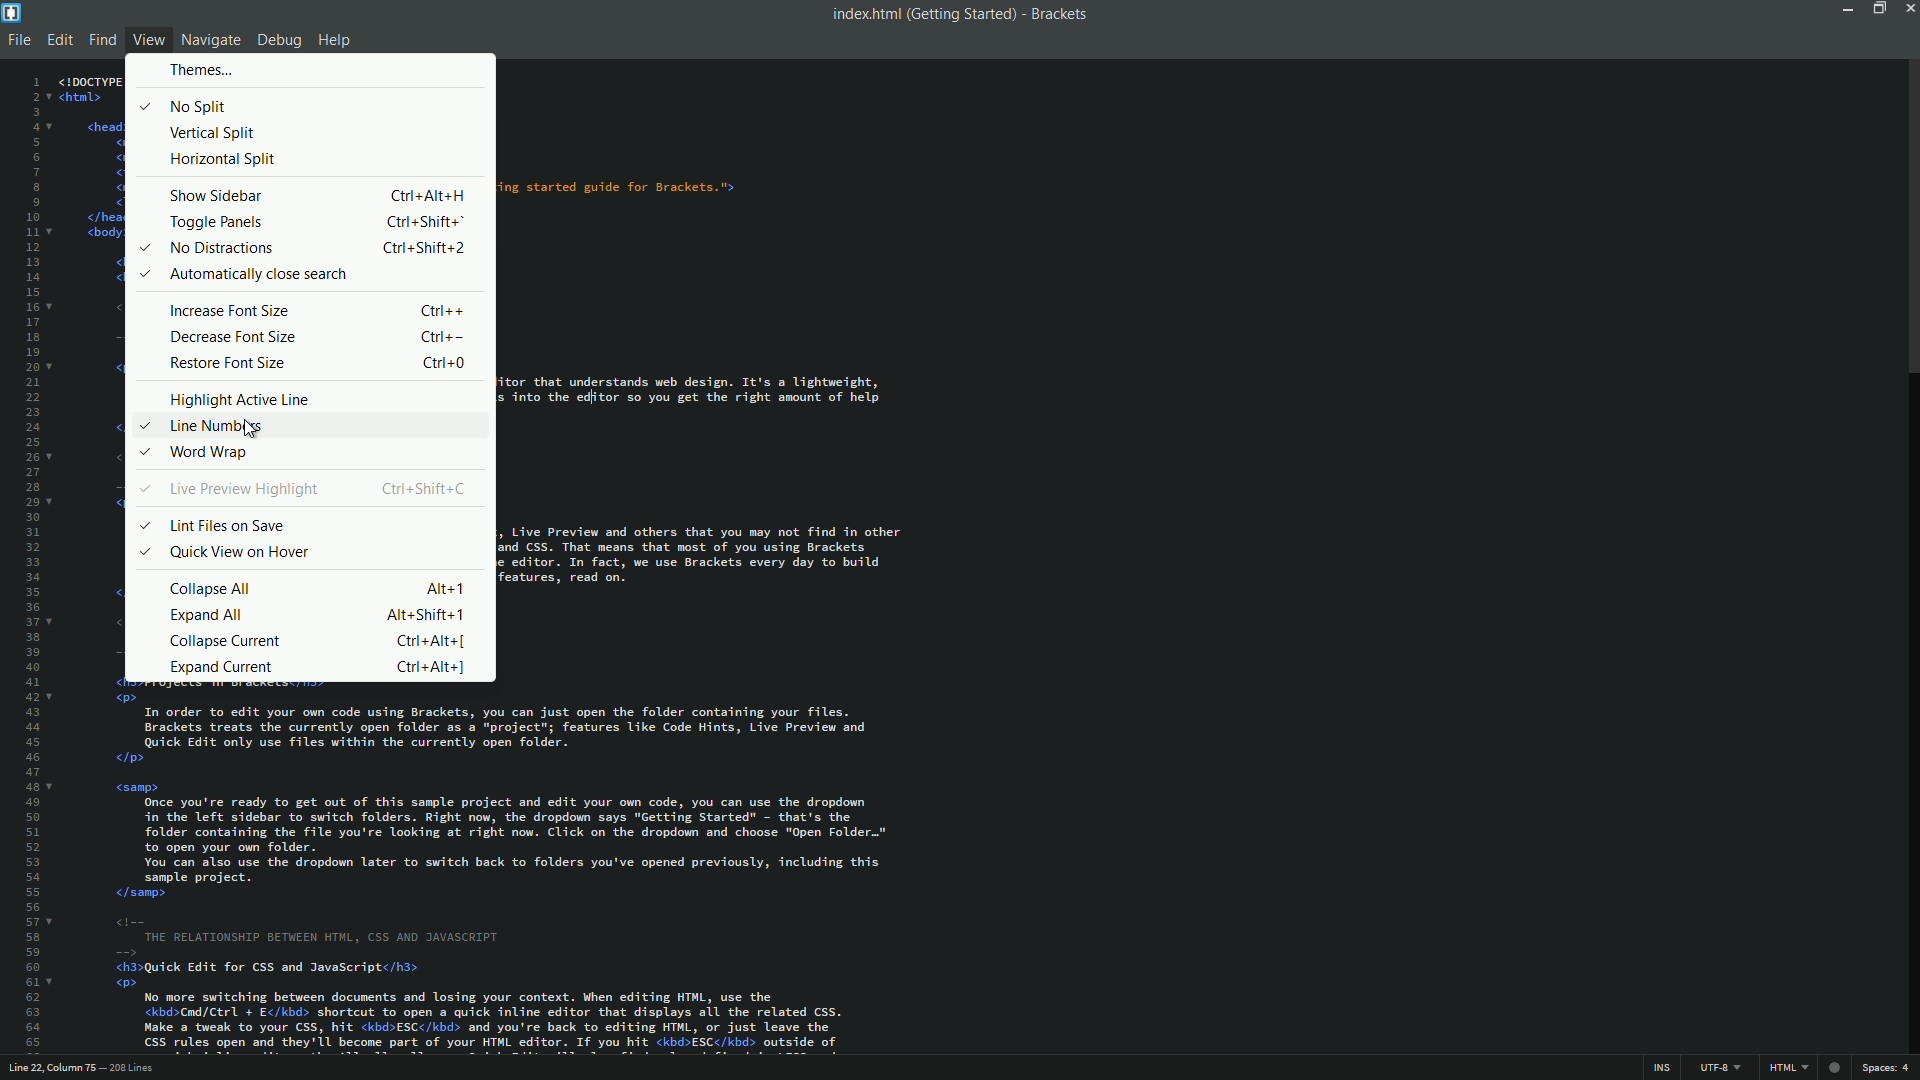  What do you see at coordinates (319, 337) in the screenshot?
I see `Decrease Font Size Ctrl+-` at bounding box center [319, 337].